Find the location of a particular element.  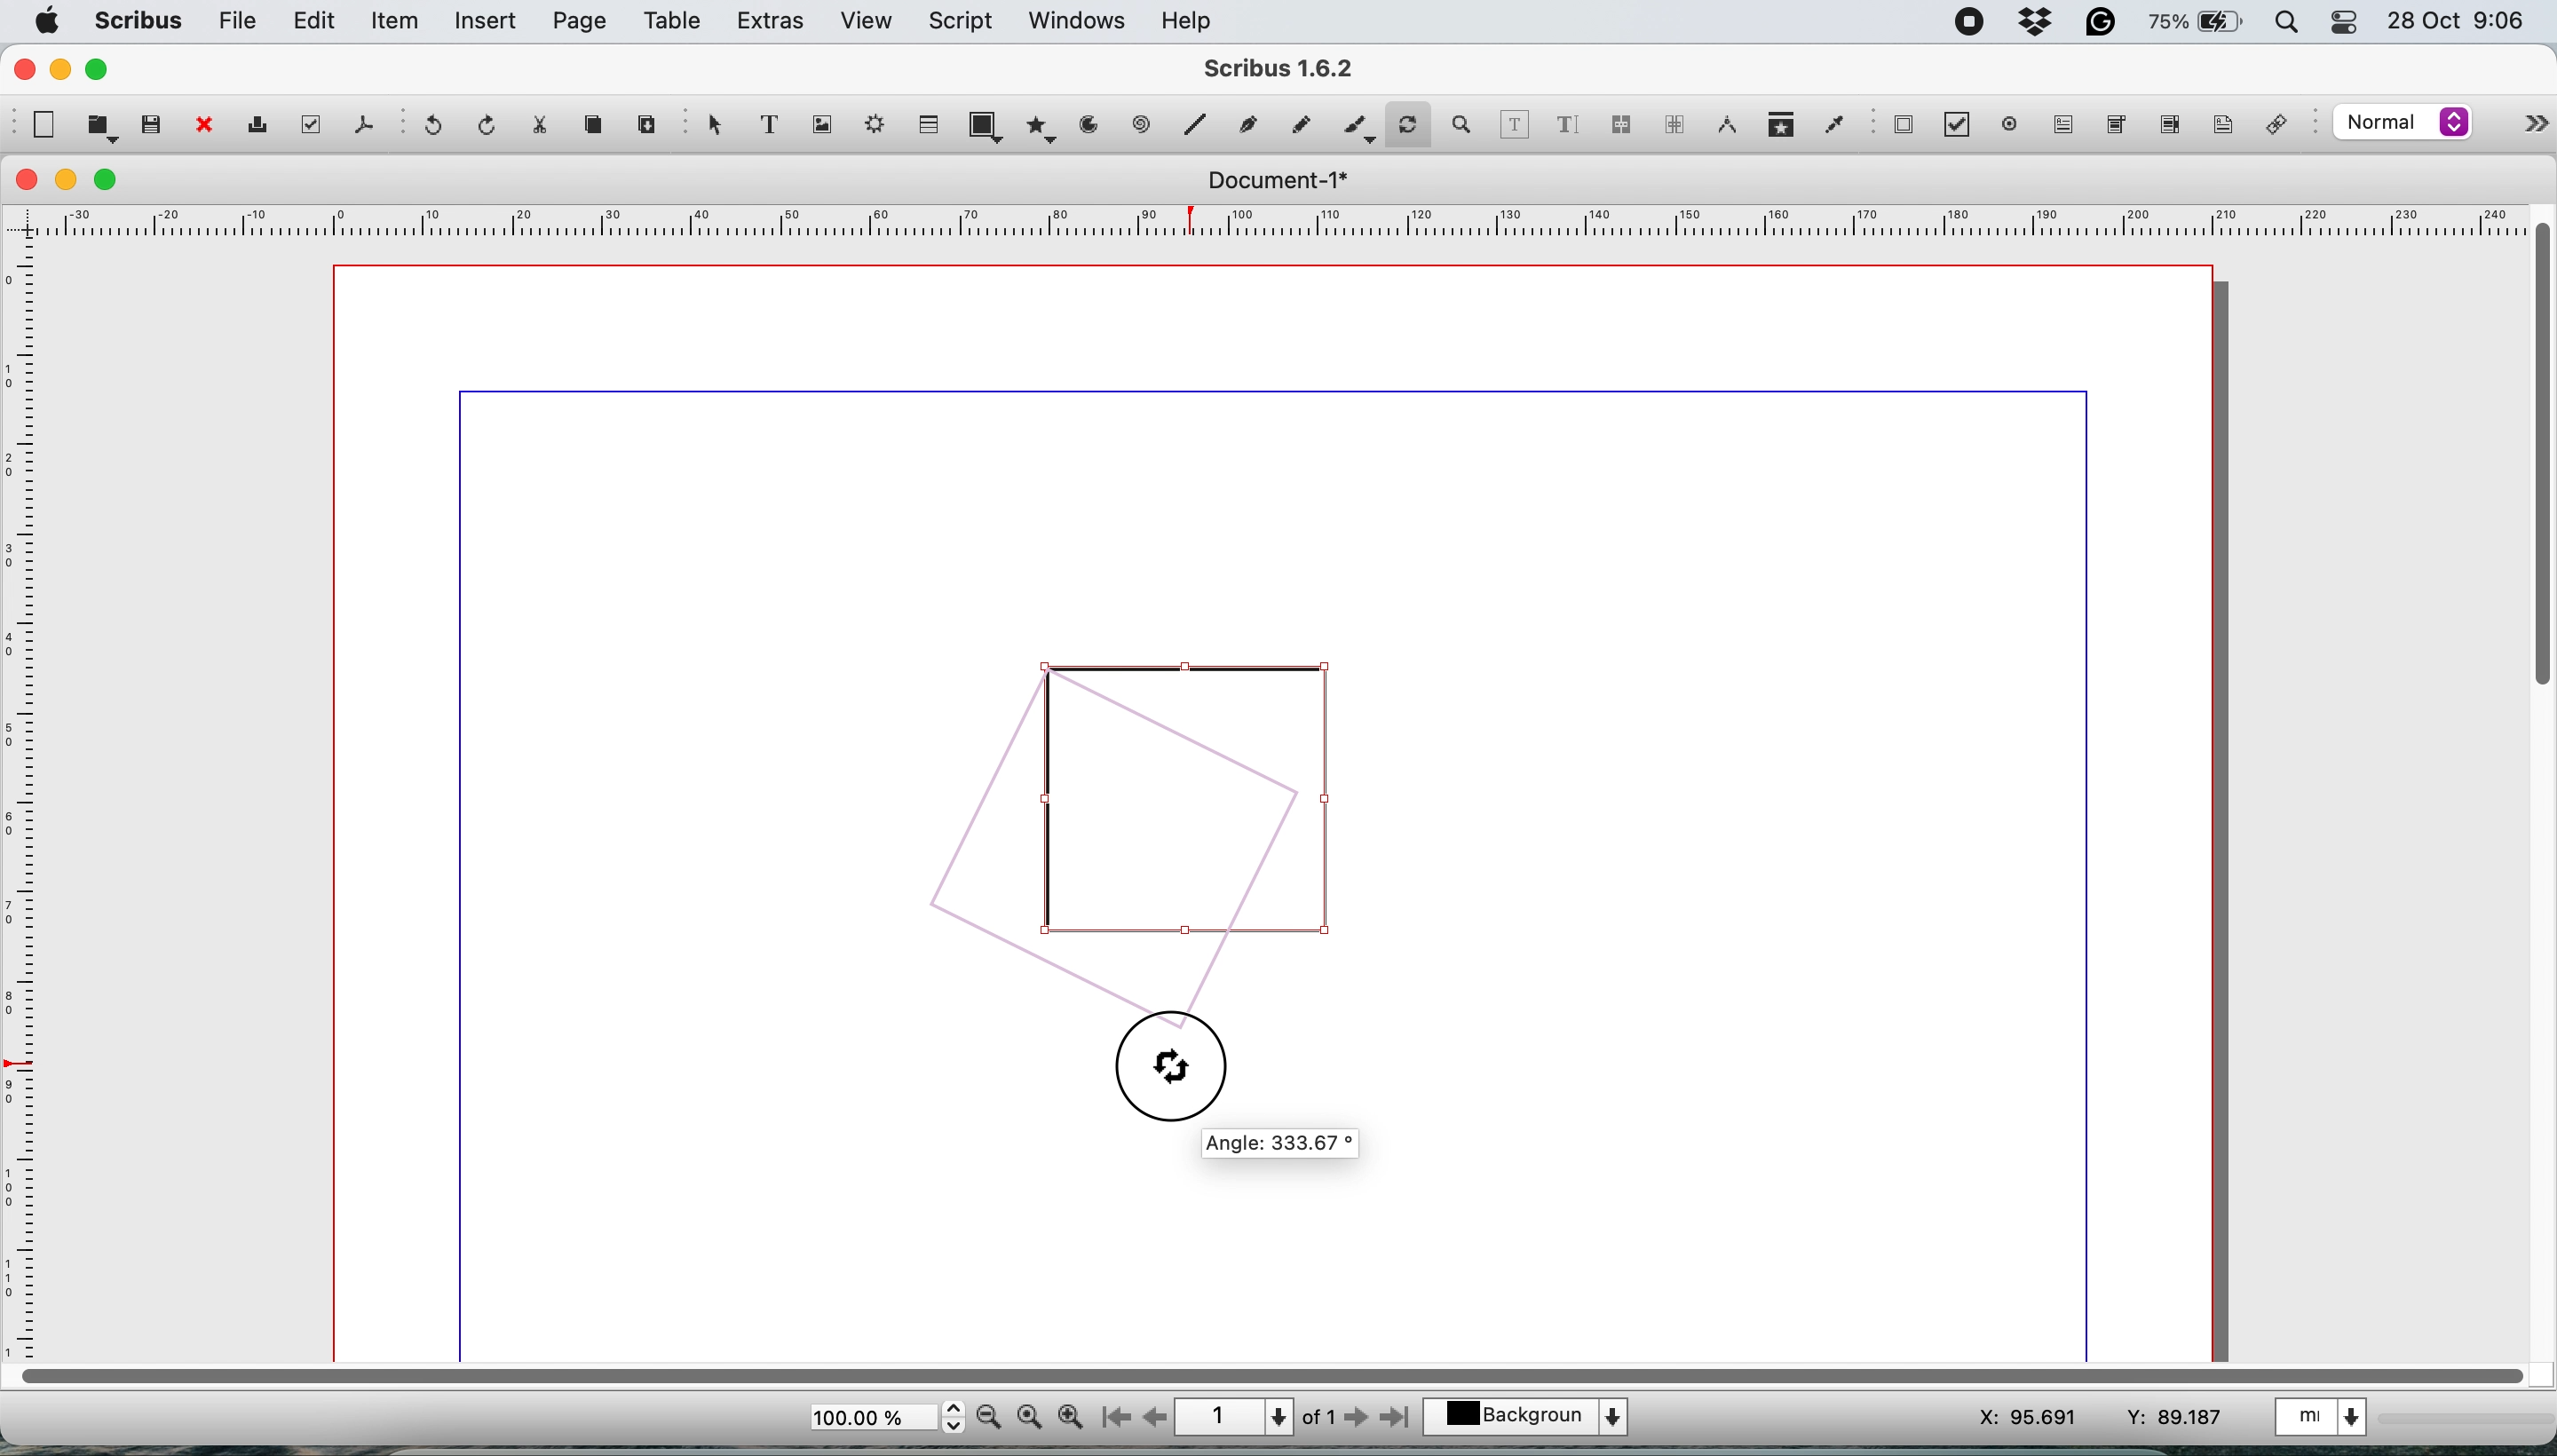

zoom in is located at coordinates (1070, 1418).